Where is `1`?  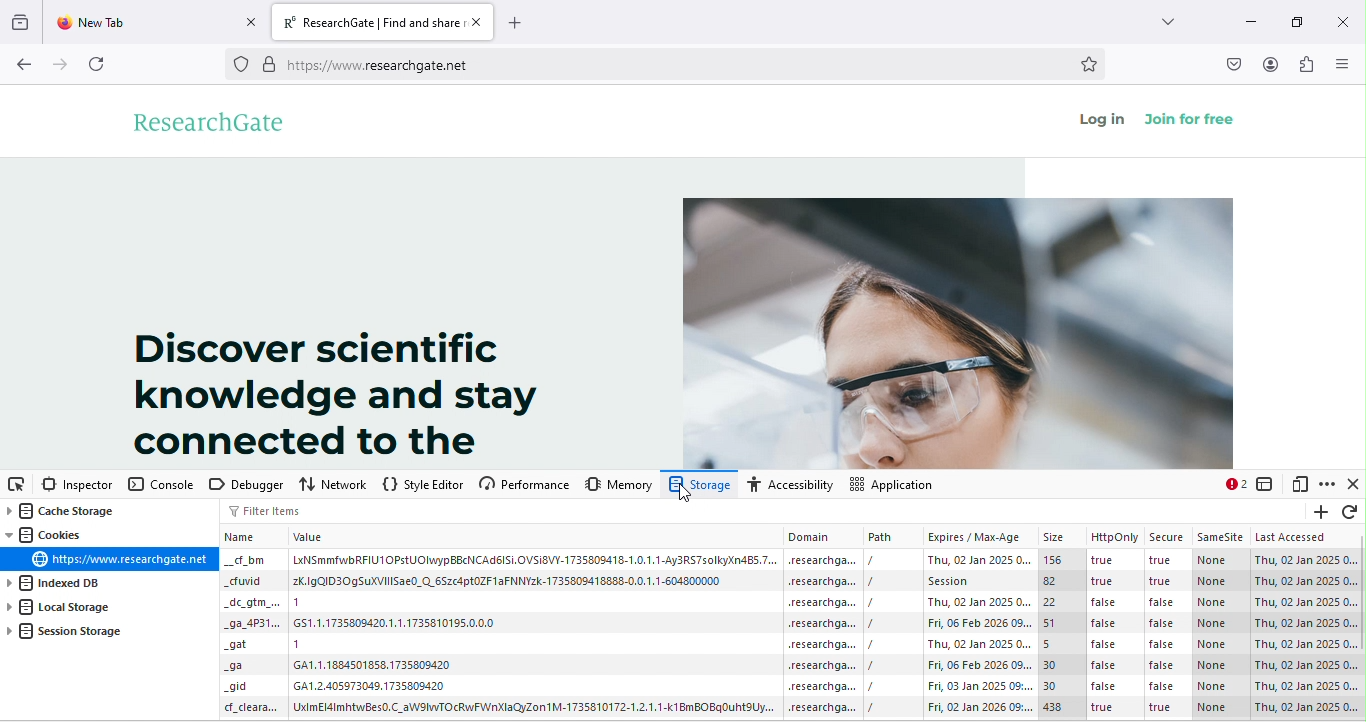 1 is located at coordinates (307, 644).